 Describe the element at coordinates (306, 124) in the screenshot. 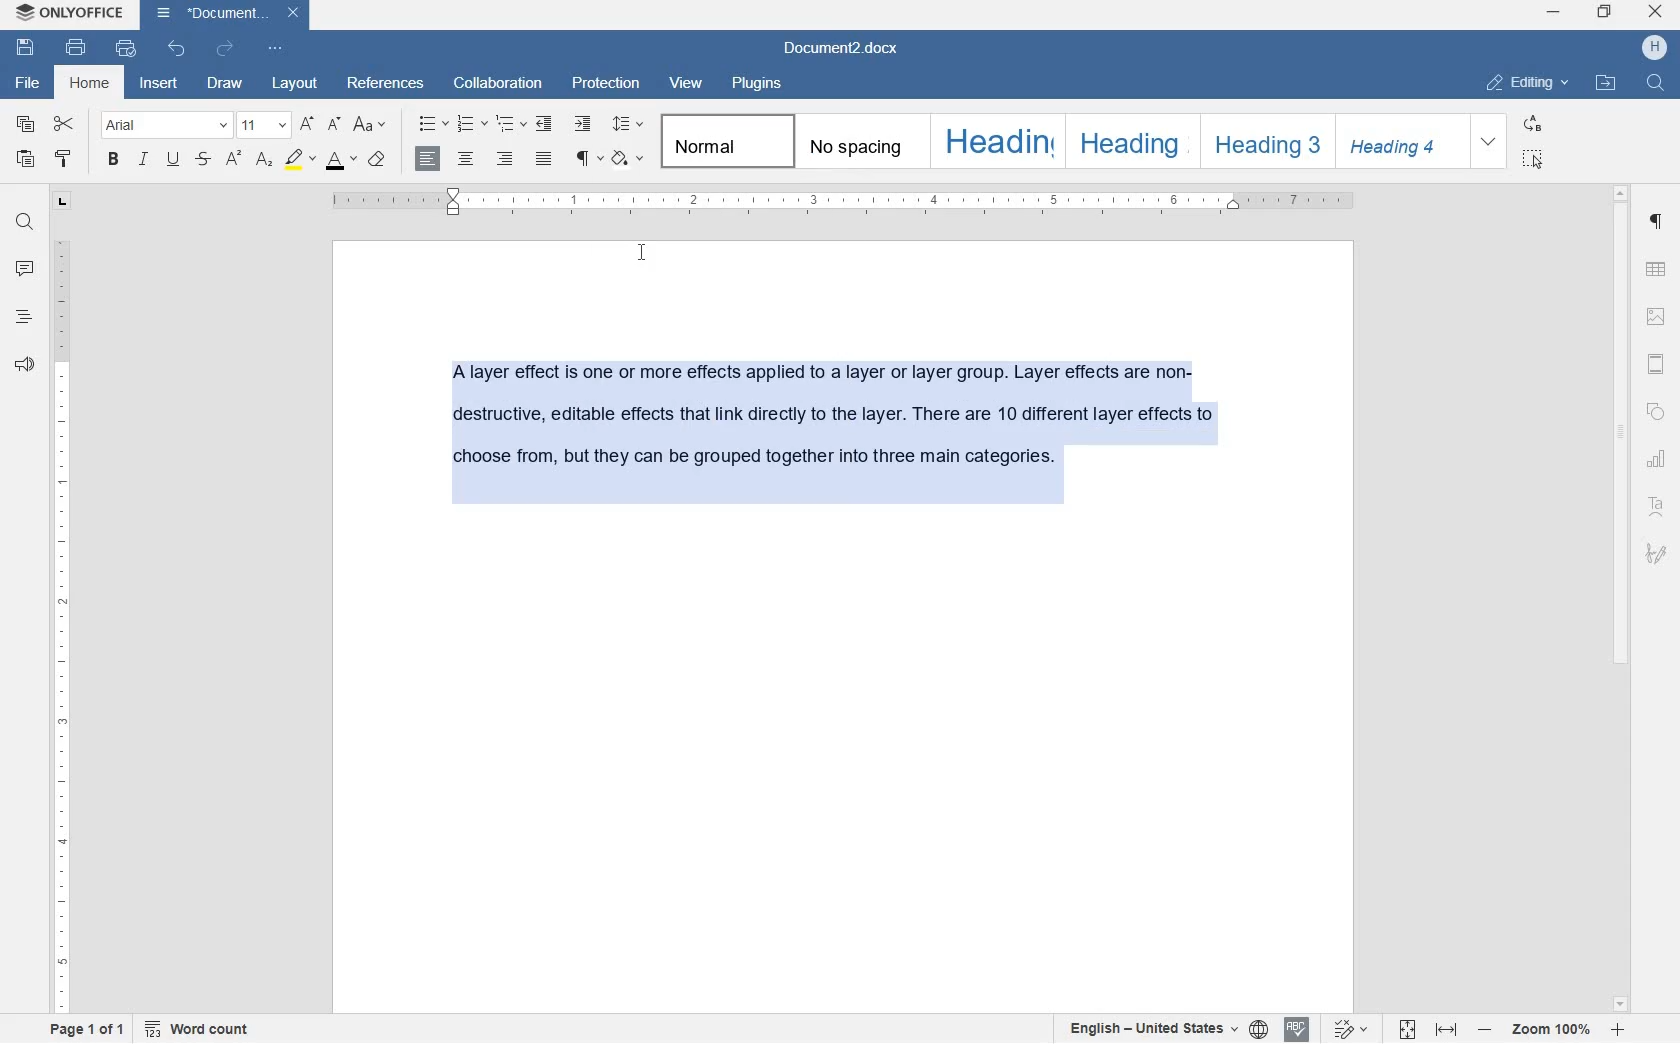

I see `increment font size` at that location.